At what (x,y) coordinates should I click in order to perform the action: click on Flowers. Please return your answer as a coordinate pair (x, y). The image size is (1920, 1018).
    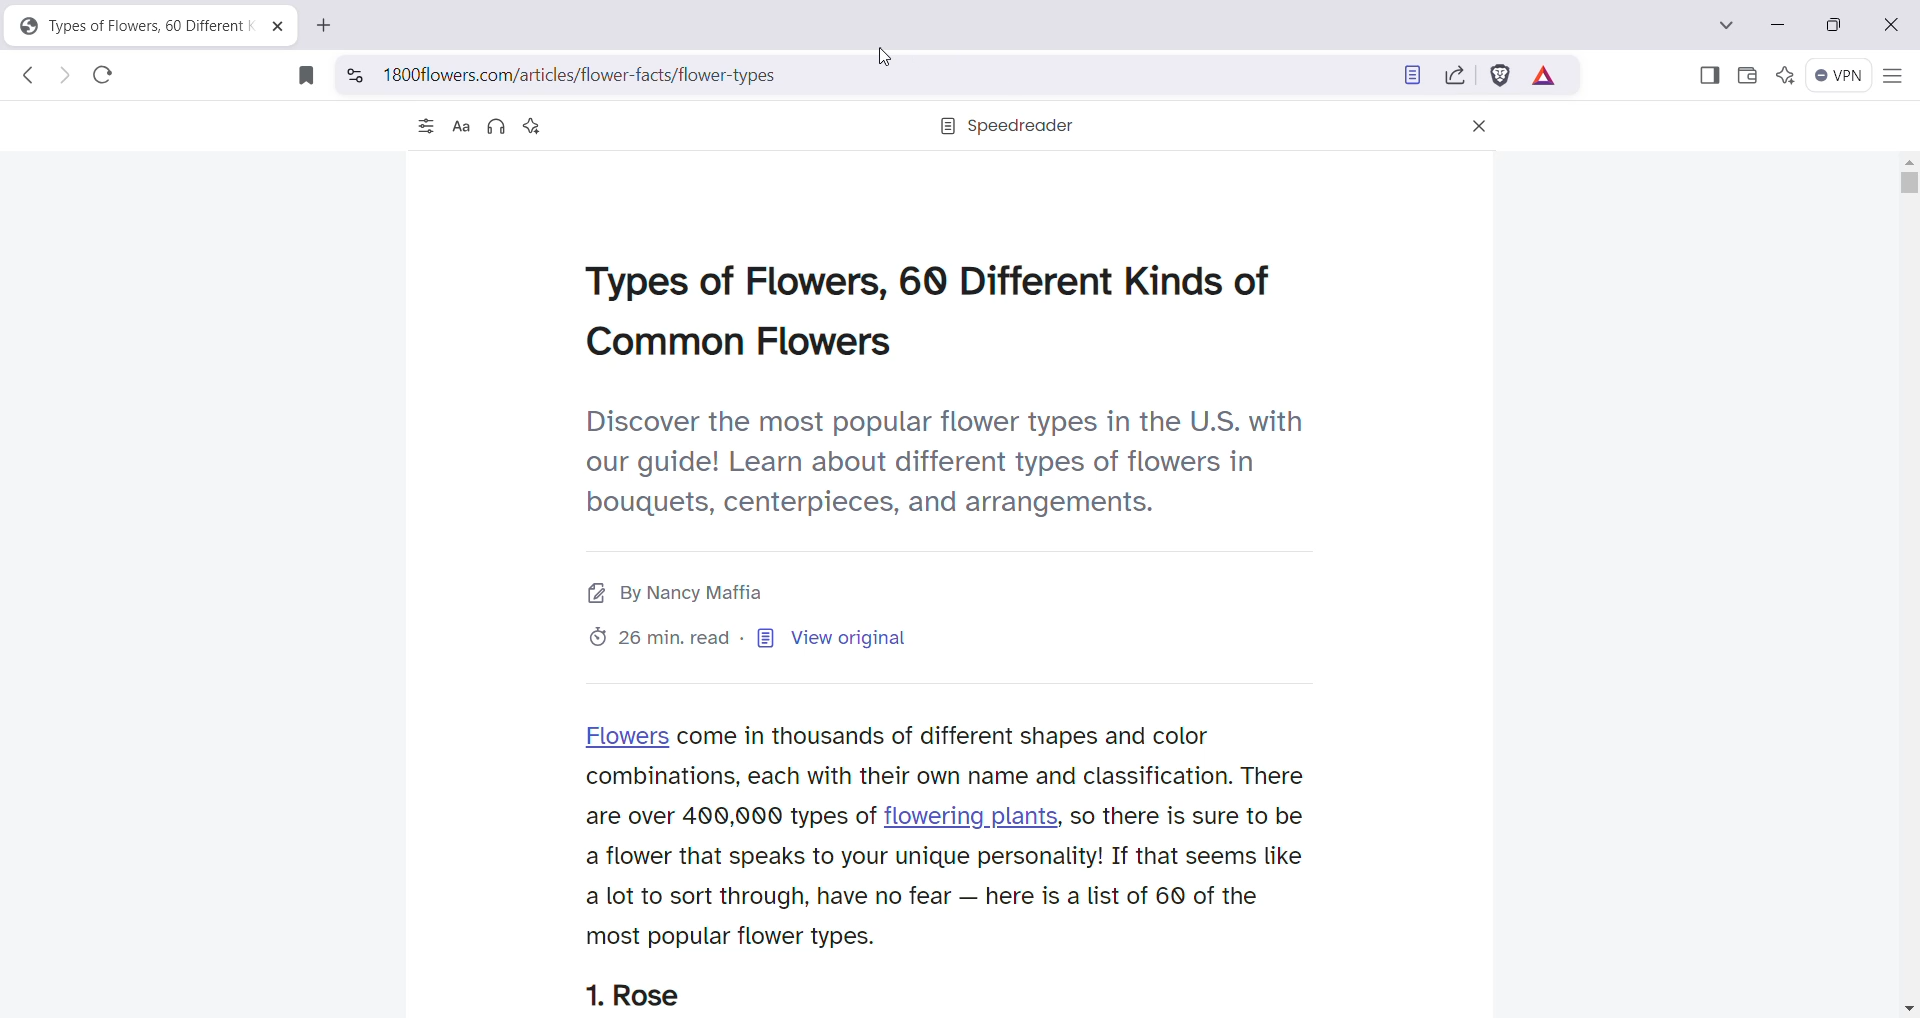
    Looking at the image, I should click on (628, 735).